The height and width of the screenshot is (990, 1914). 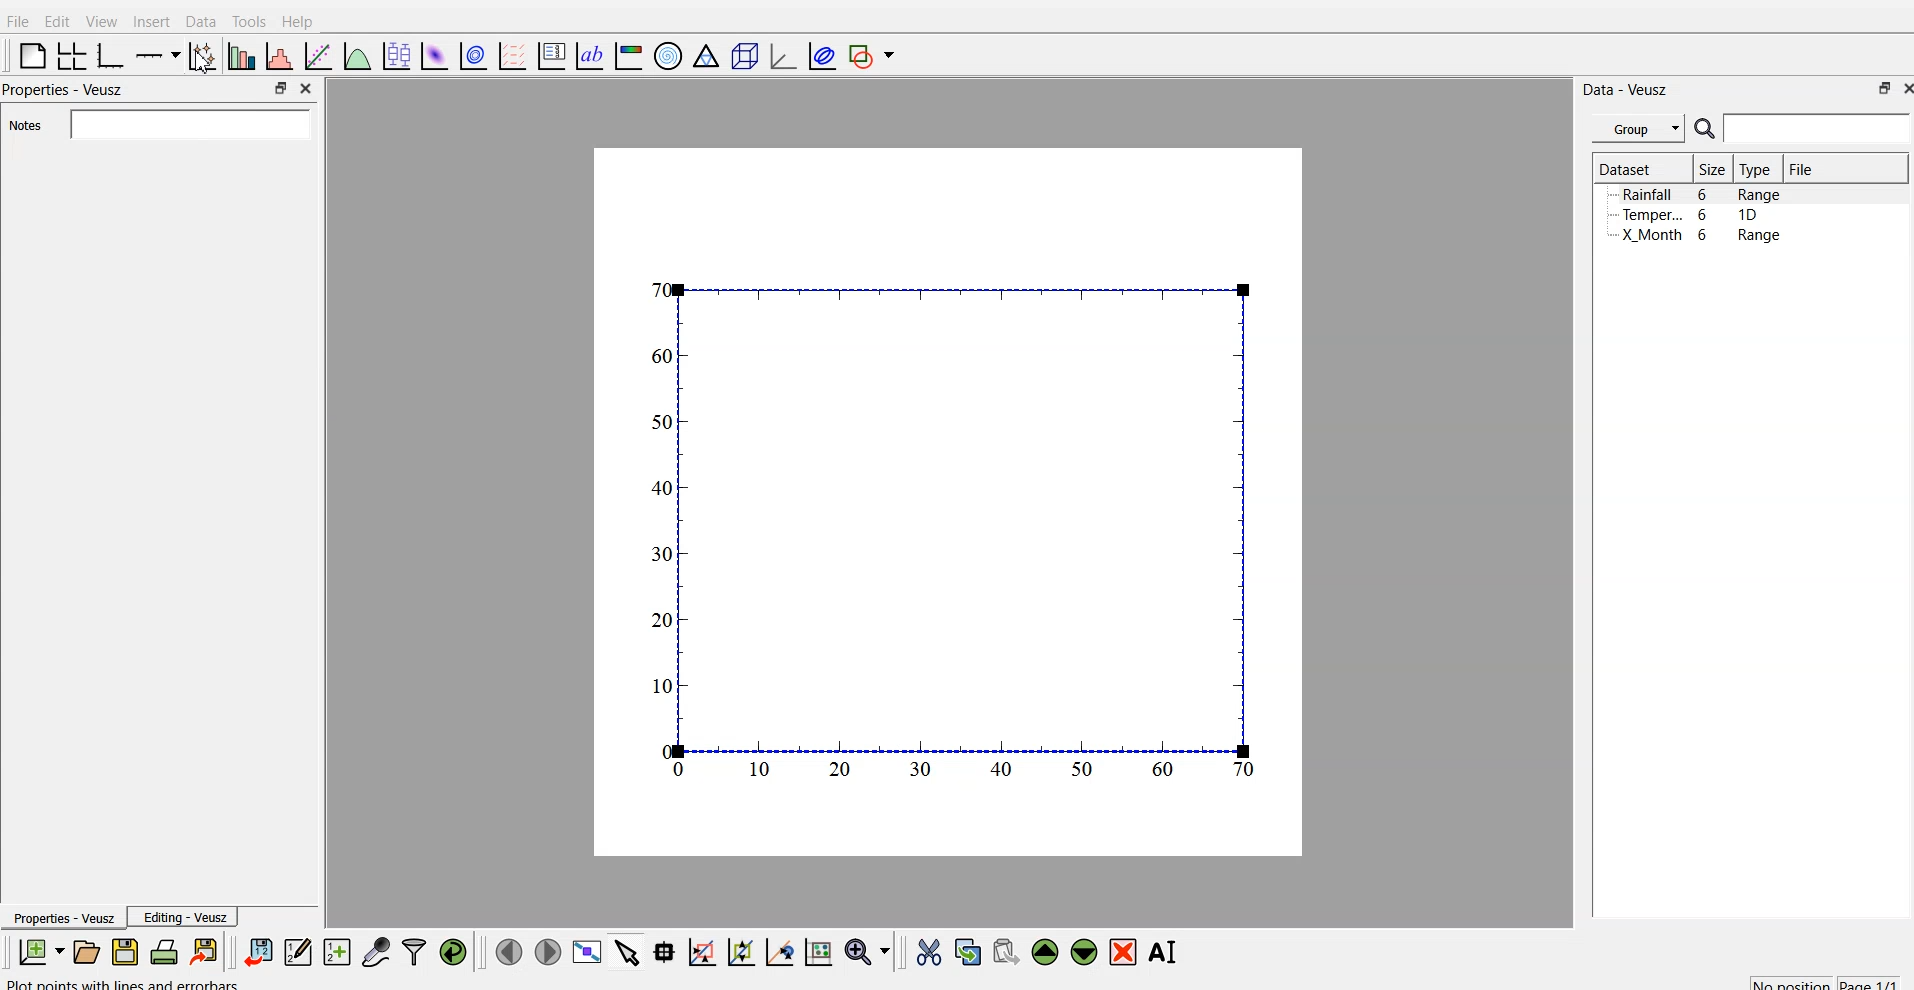 I want to click on plot dataset, so click(x=432, y=55).